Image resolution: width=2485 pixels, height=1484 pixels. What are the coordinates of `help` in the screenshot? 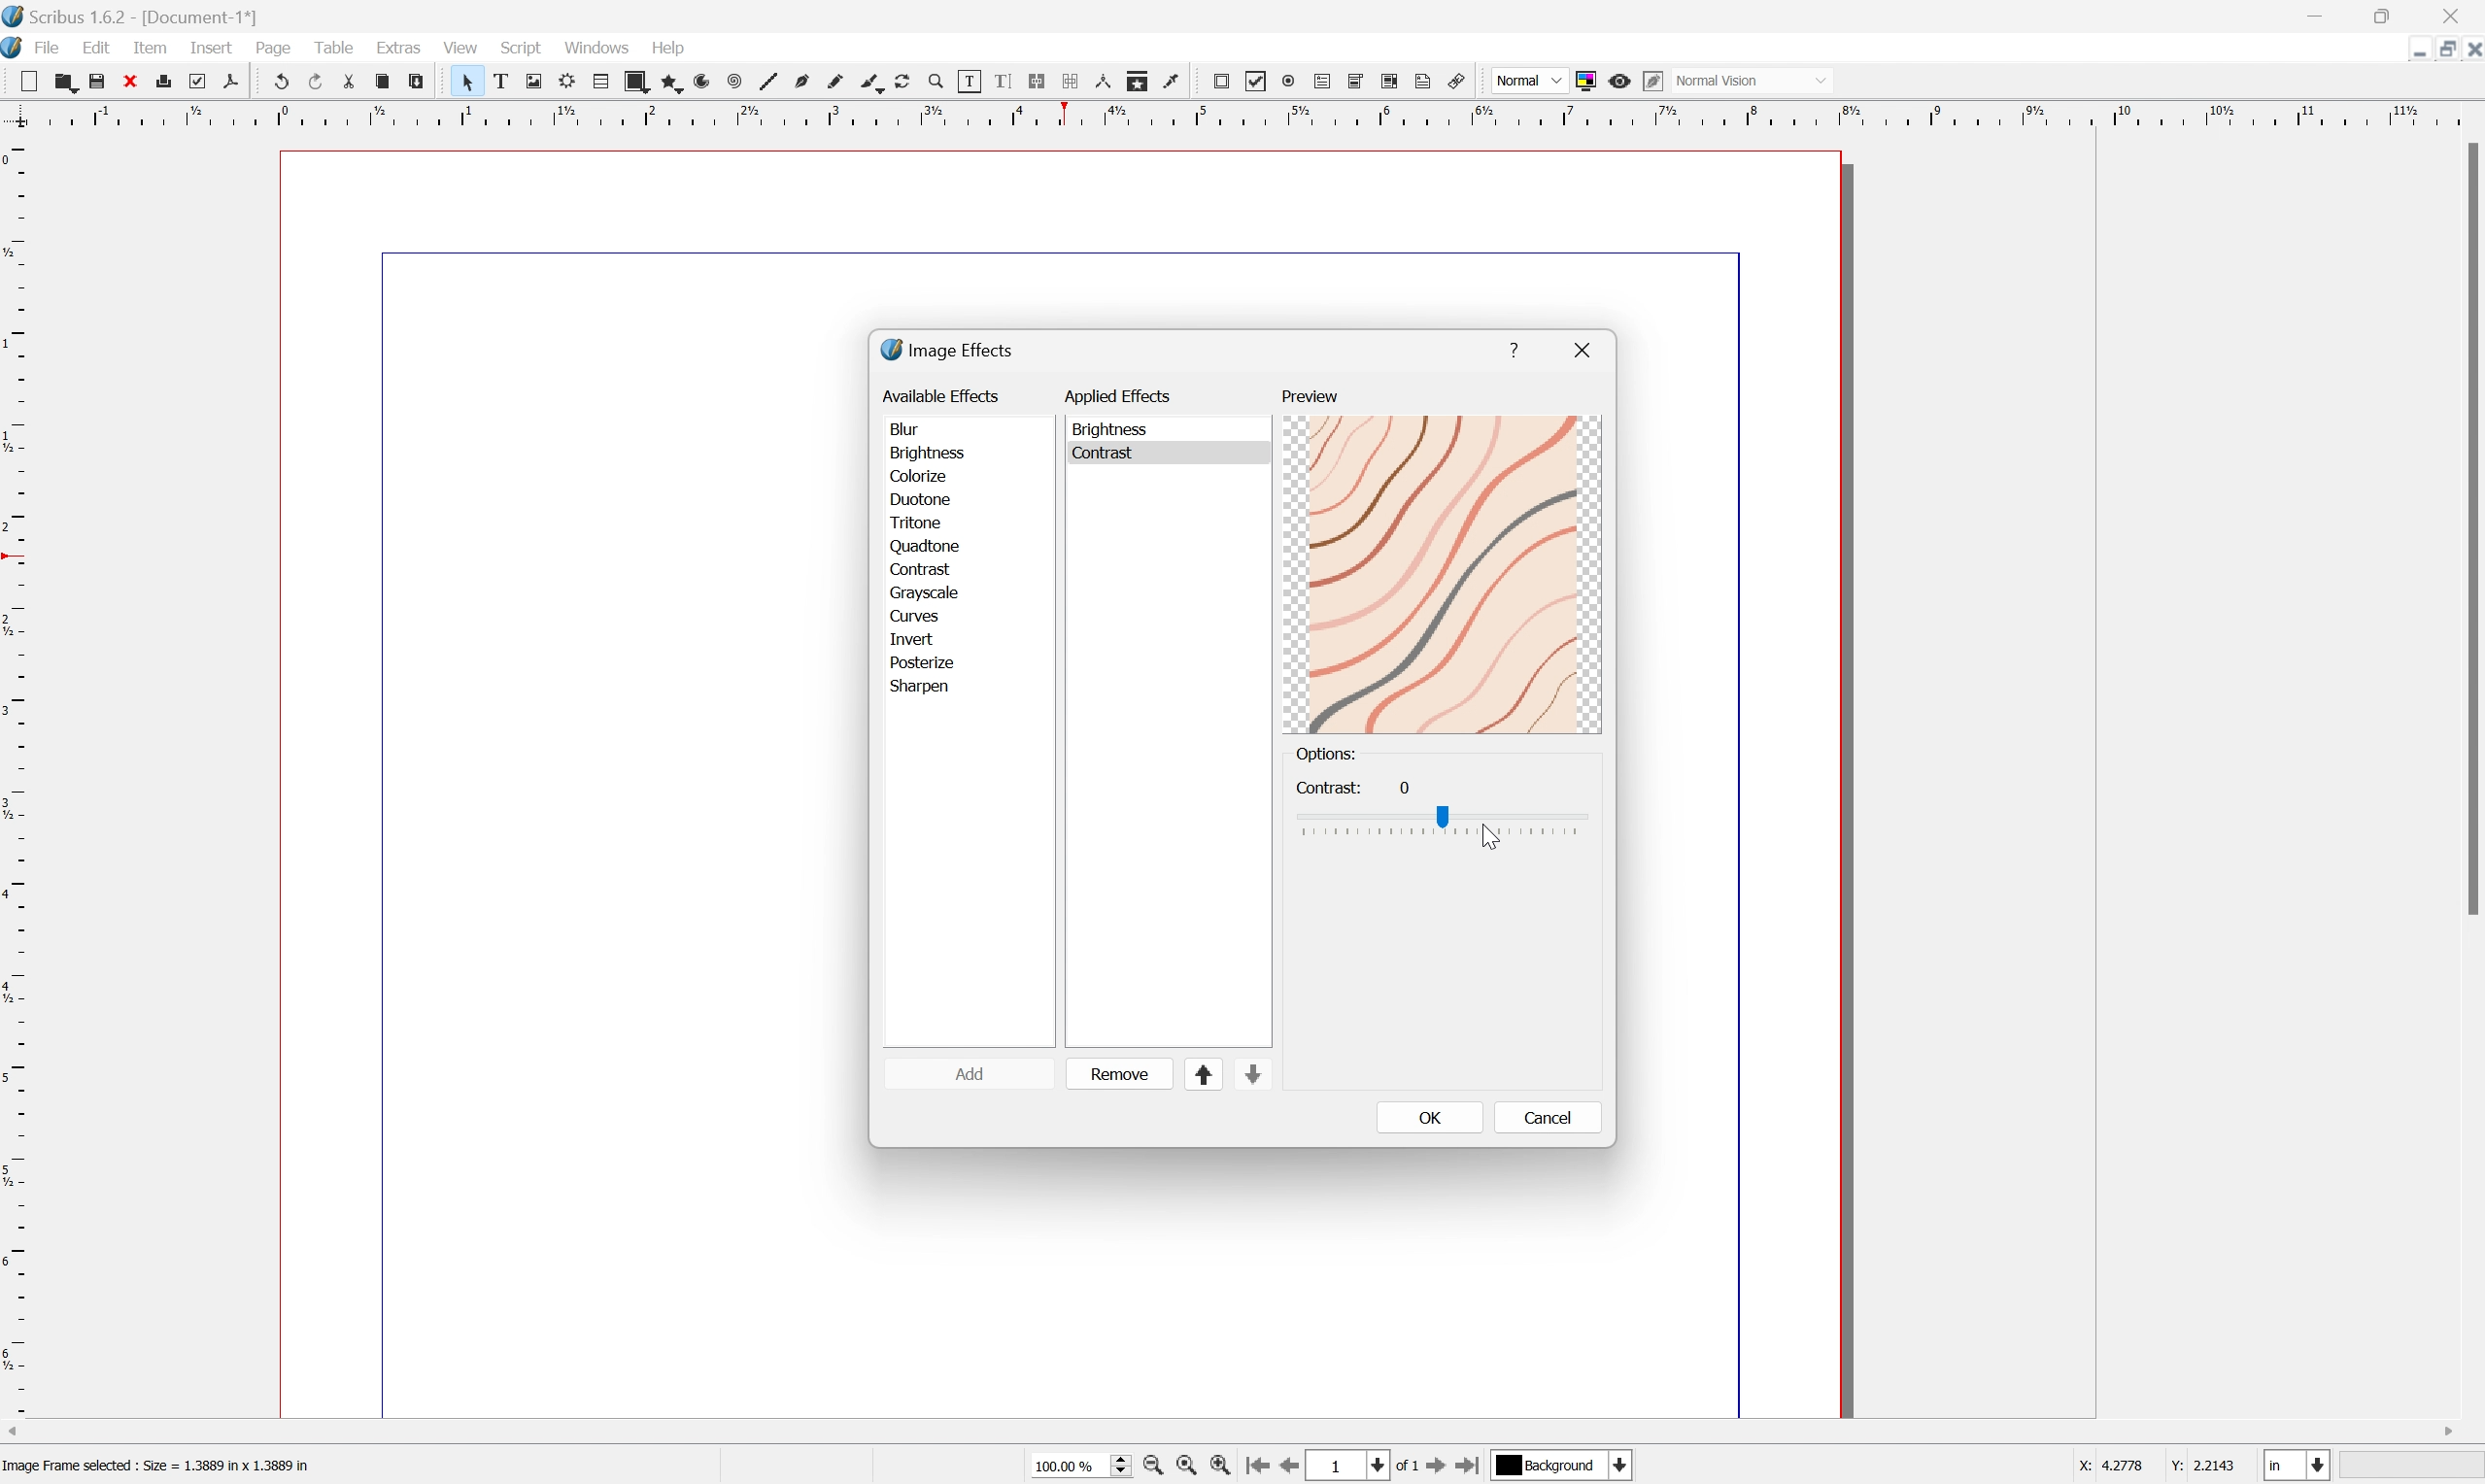 It's located at (1514, 349).